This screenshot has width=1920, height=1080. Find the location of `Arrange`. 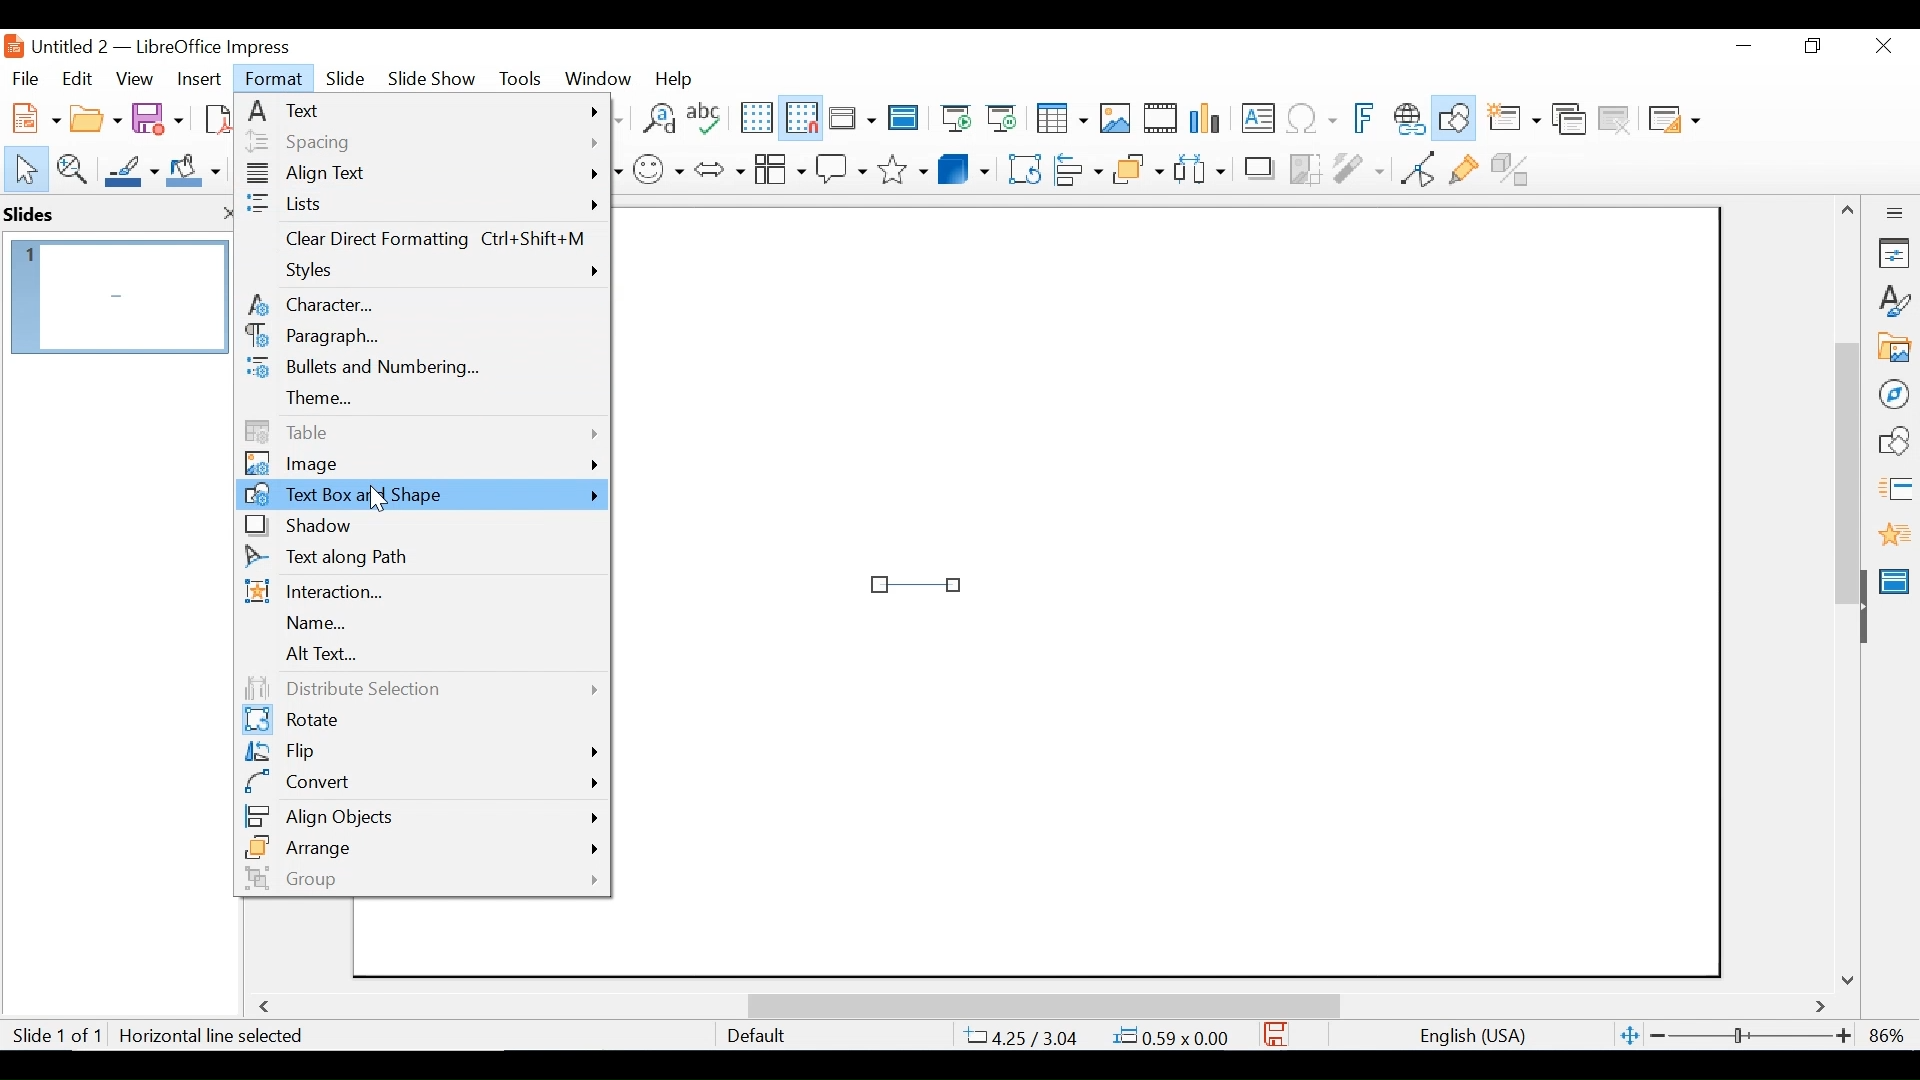

Arrange is located at coordinates (1135, 167).